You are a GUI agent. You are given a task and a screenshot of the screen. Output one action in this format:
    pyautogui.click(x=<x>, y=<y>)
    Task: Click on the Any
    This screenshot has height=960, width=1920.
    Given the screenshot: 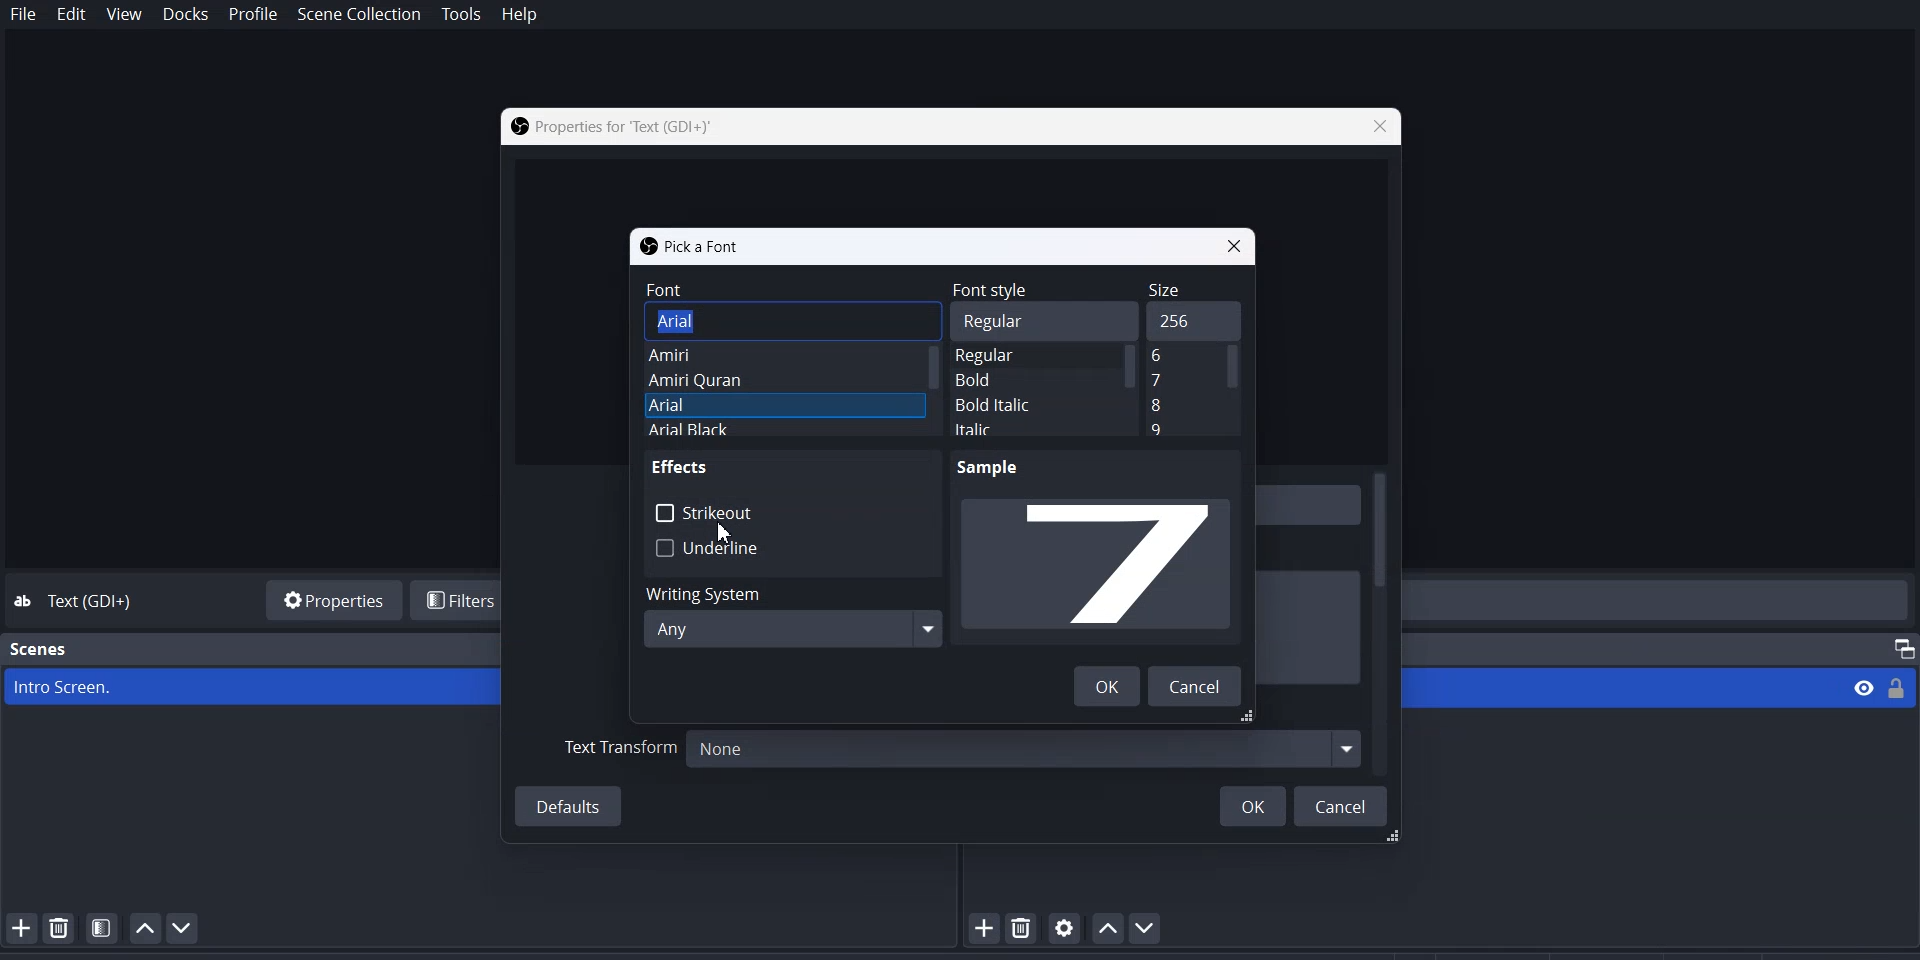 What is the action you would take?
    pyautogui.click(x=792, y=629)
    